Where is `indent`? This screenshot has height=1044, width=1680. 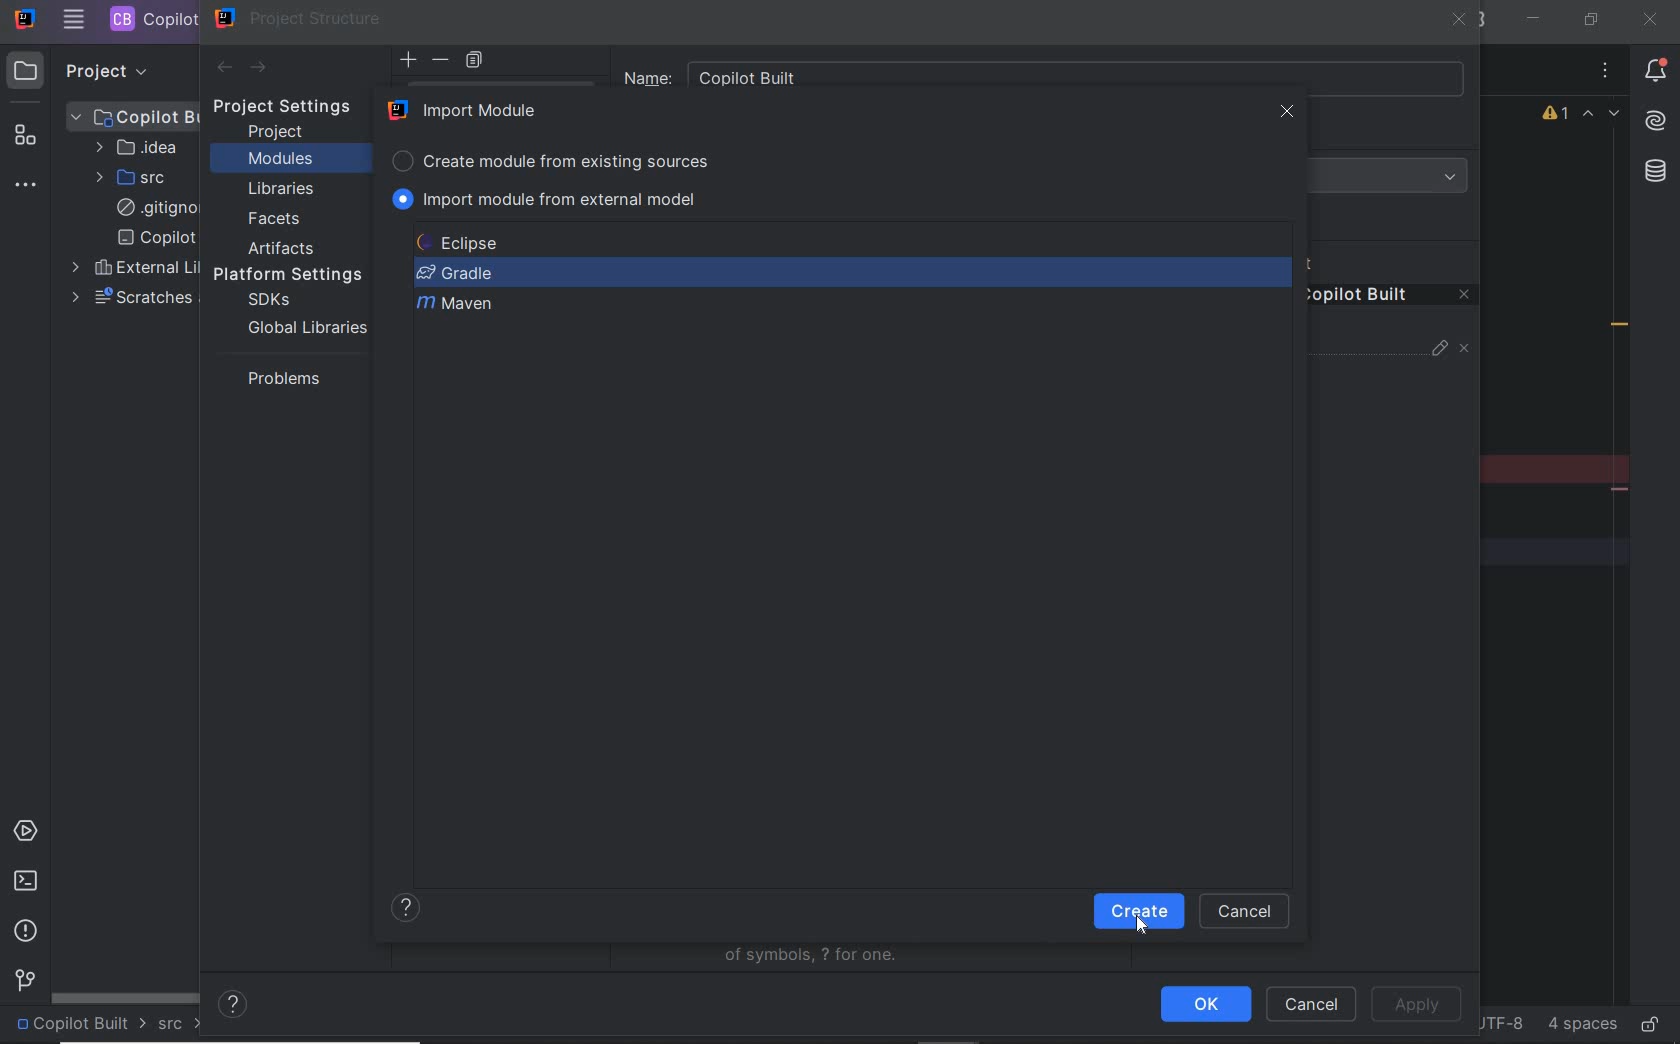
indent is located at coordinates (1580, 1025).